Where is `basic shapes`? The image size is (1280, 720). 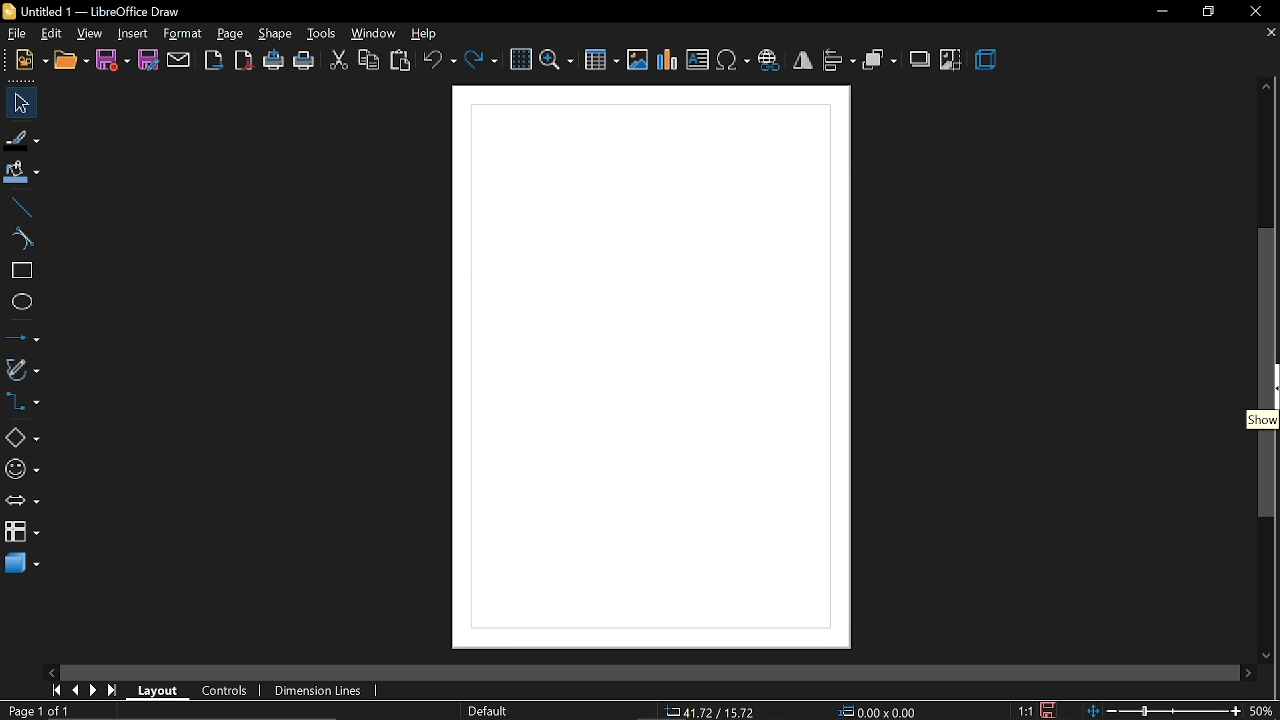
basic shapes is located at coordinates (22, 438).